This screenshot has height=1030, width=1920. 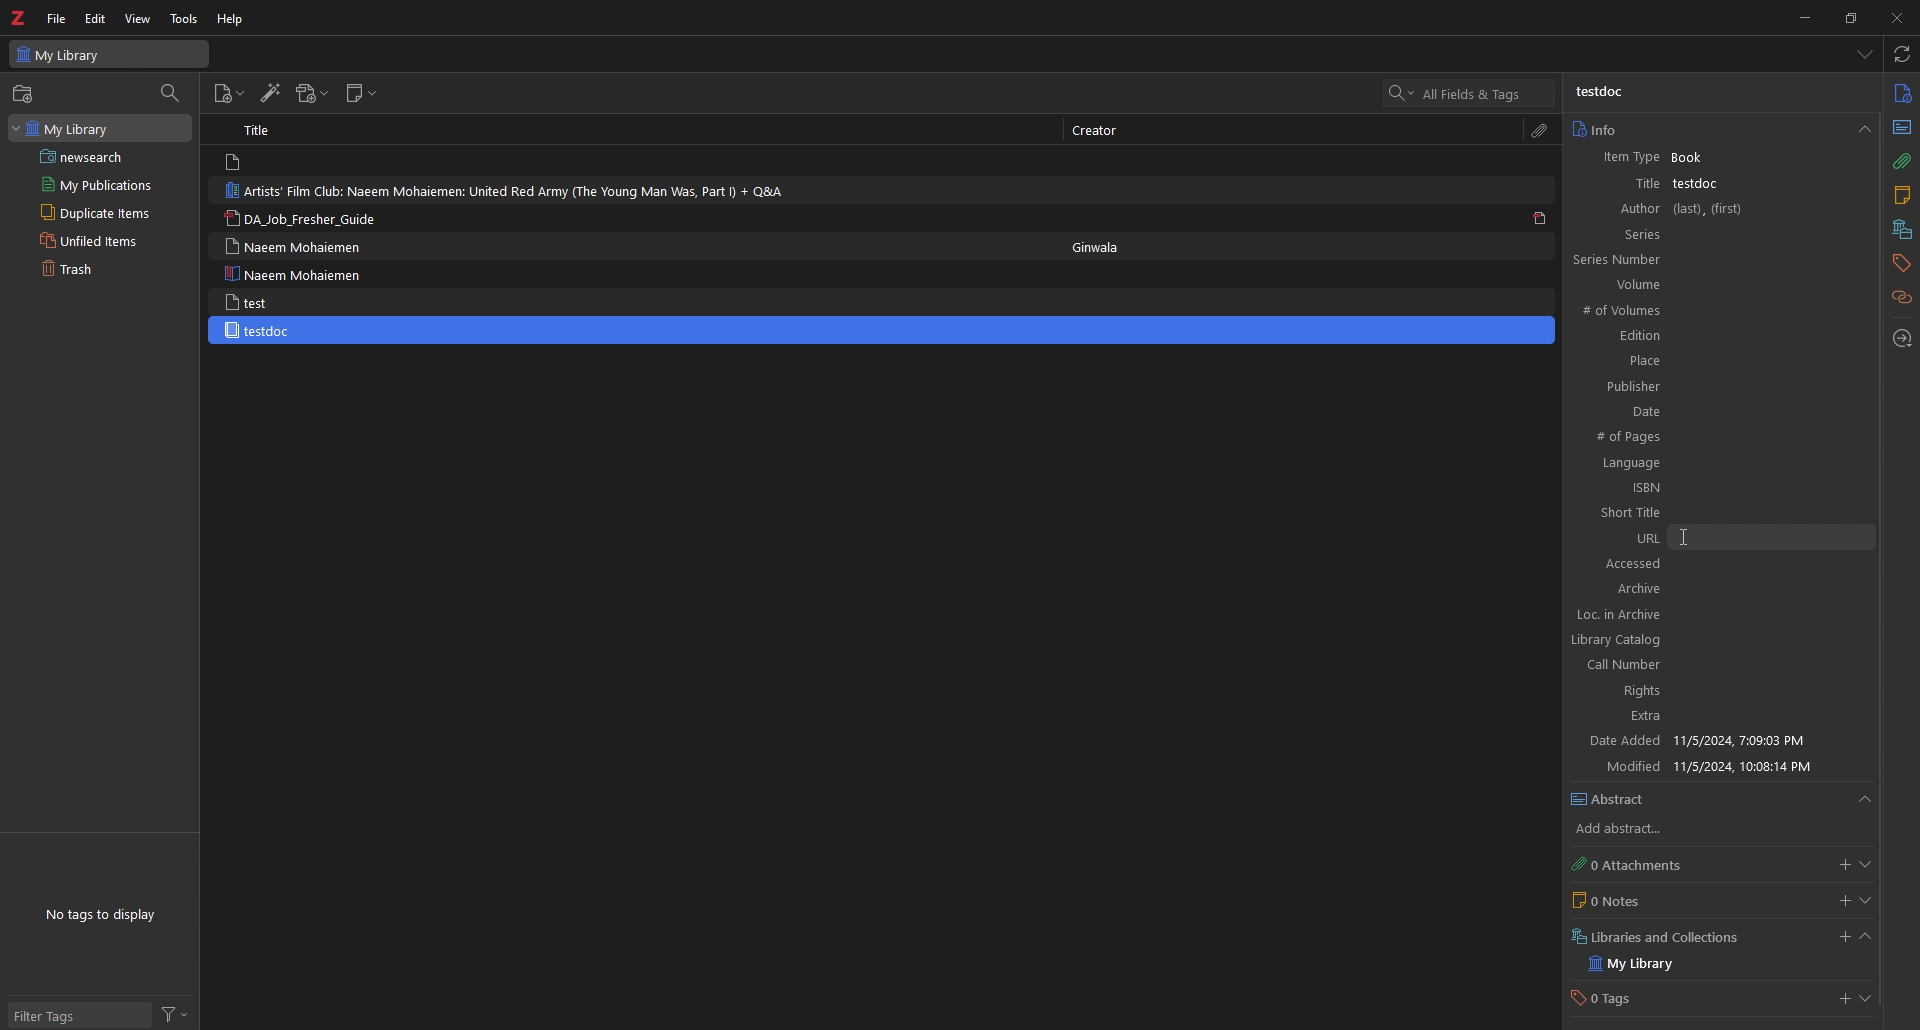 I want to click on add items, so click(x=229, y=93).